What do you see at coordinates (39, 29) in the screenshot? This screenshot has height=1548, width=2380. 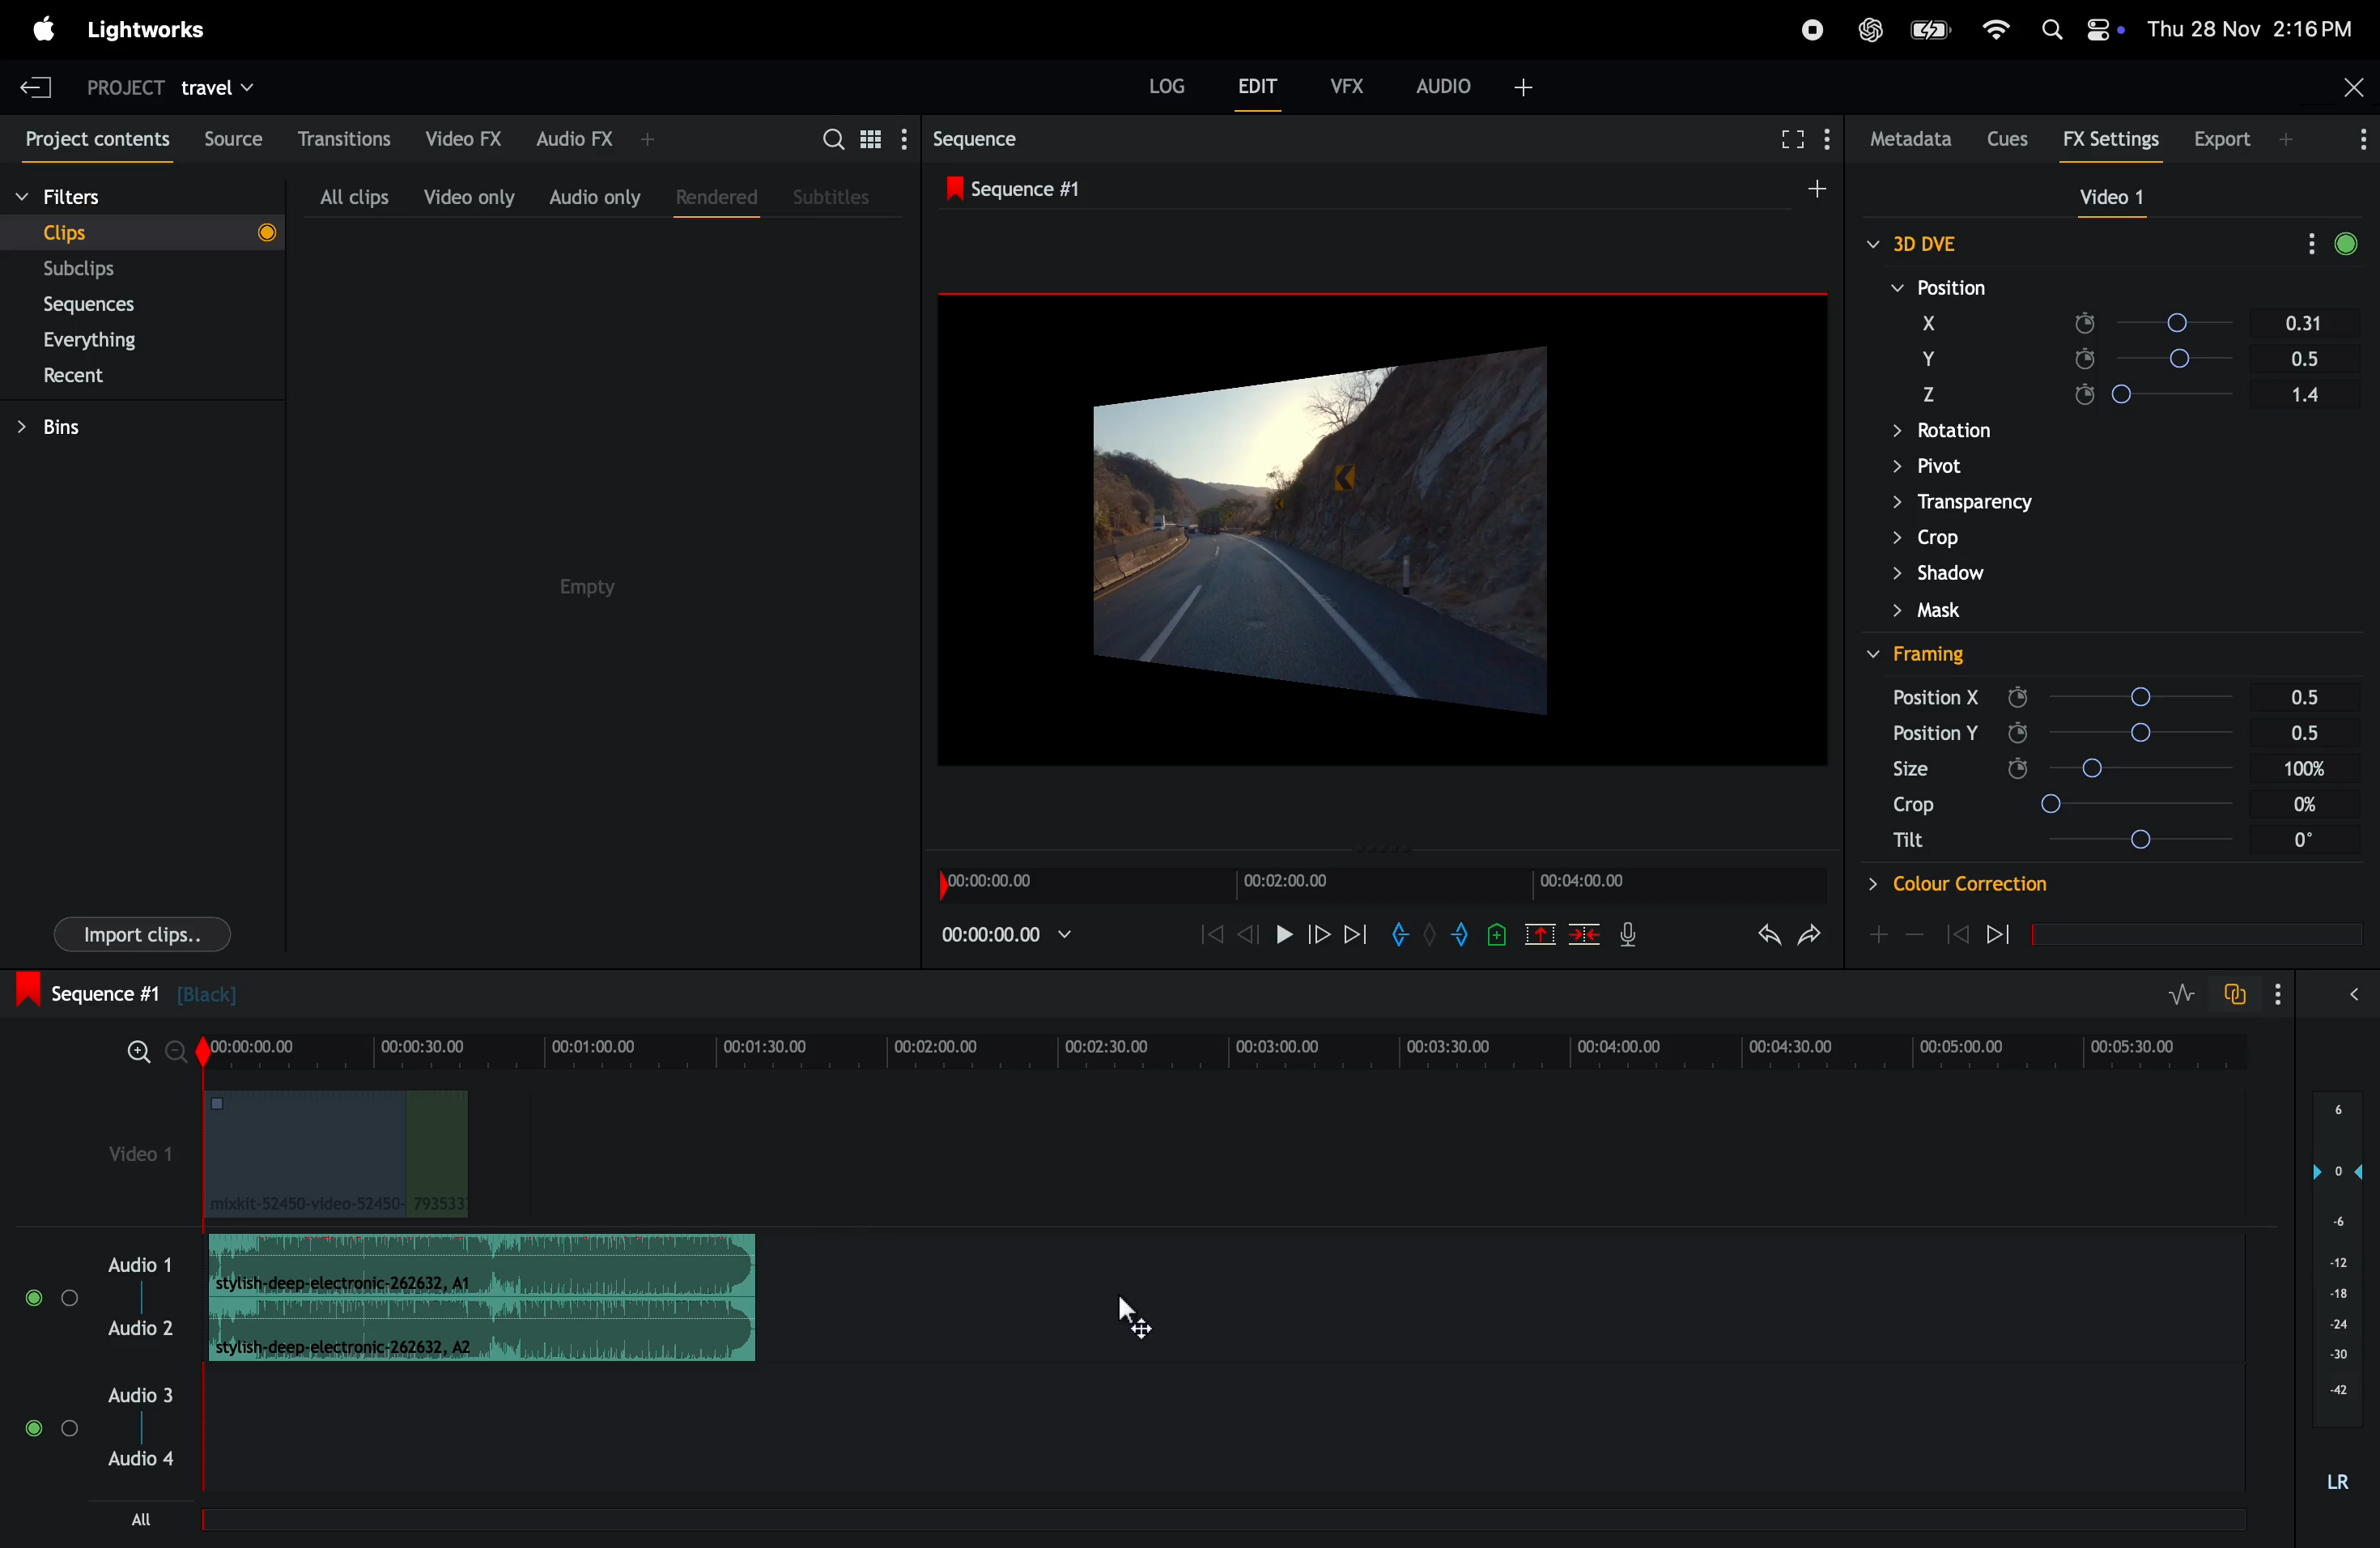 I see `apple menu` at bounding box center [39, 29].